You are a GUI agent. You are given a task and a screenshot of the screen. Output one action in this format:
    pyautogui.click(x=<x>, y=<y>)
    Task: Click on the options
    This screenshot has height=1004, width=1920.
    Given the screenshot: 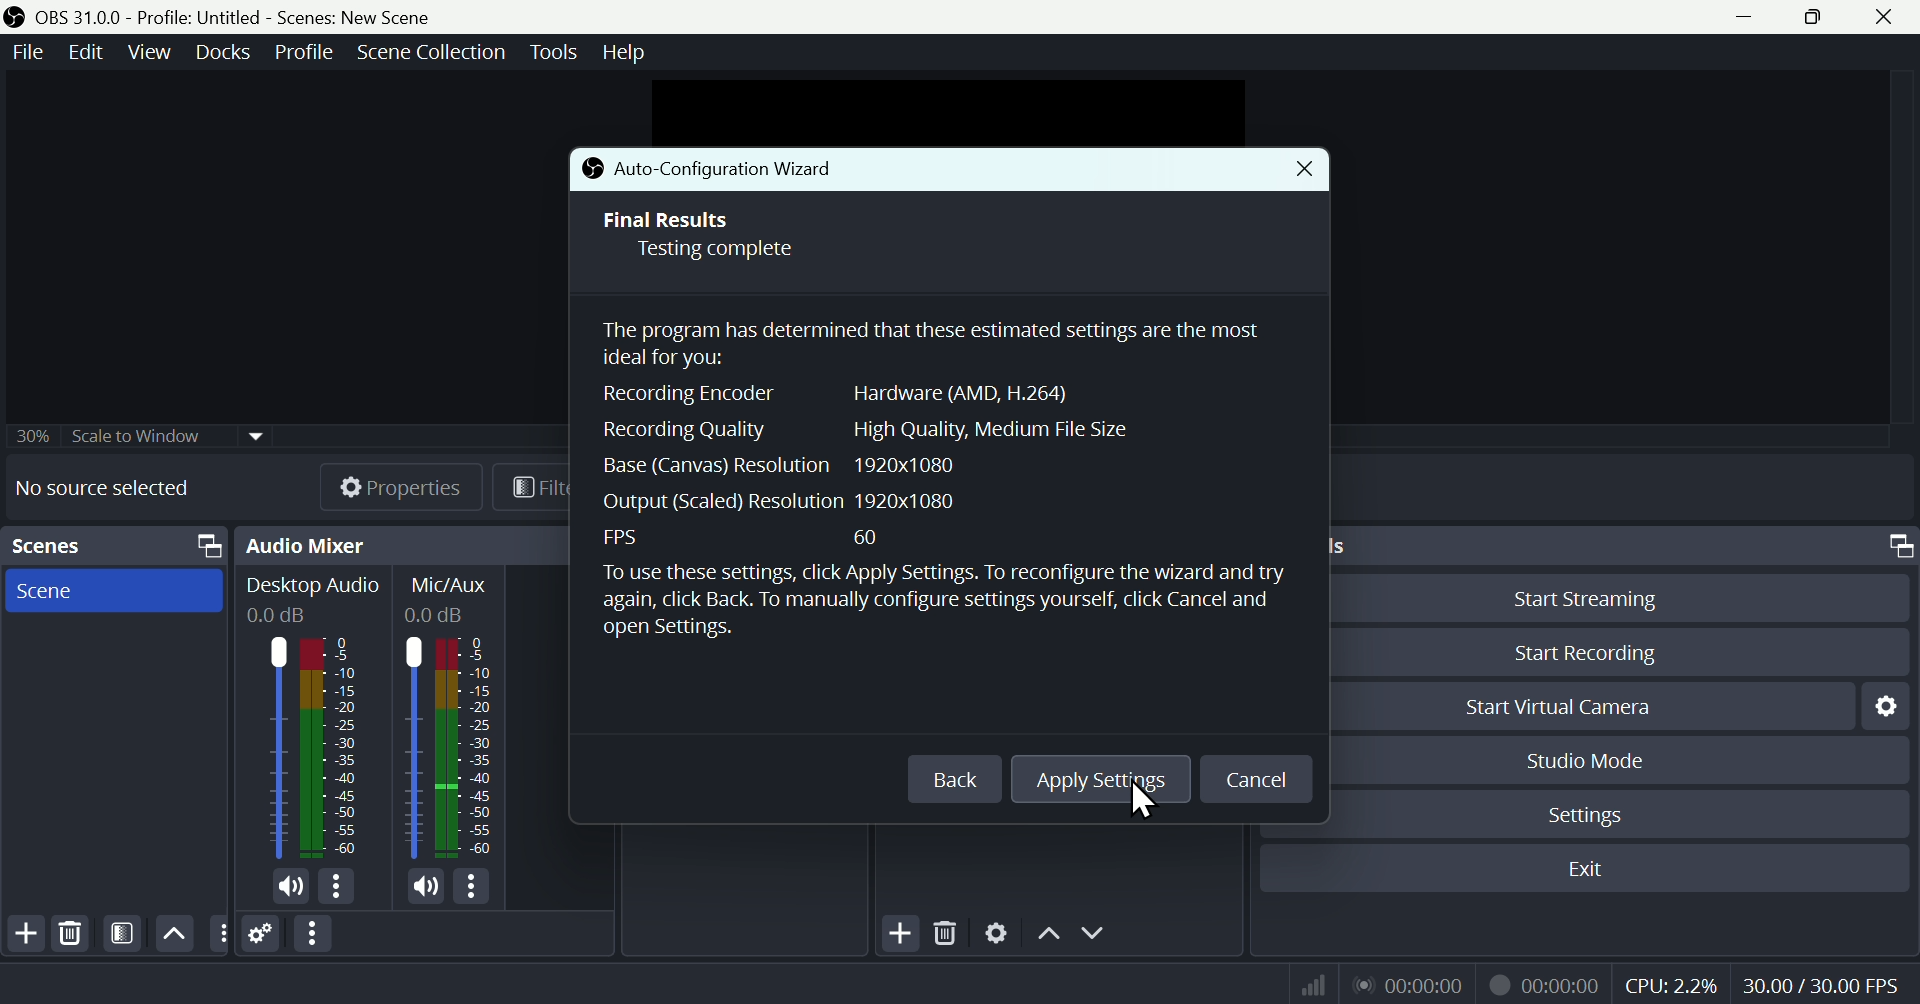 What is the action you would take?
    pyautogui.click(x=470, y=886)
    